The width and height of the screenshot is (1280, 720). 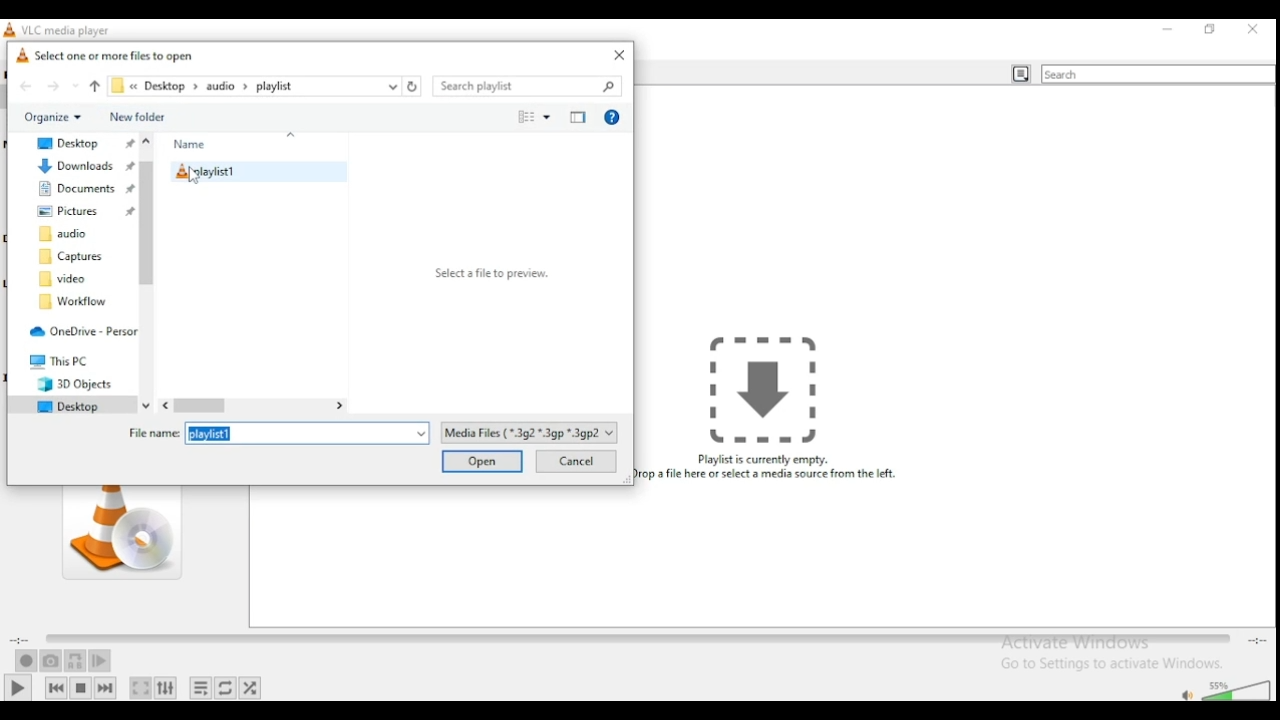 I want to click on cursor, so click(x=196, y=176).